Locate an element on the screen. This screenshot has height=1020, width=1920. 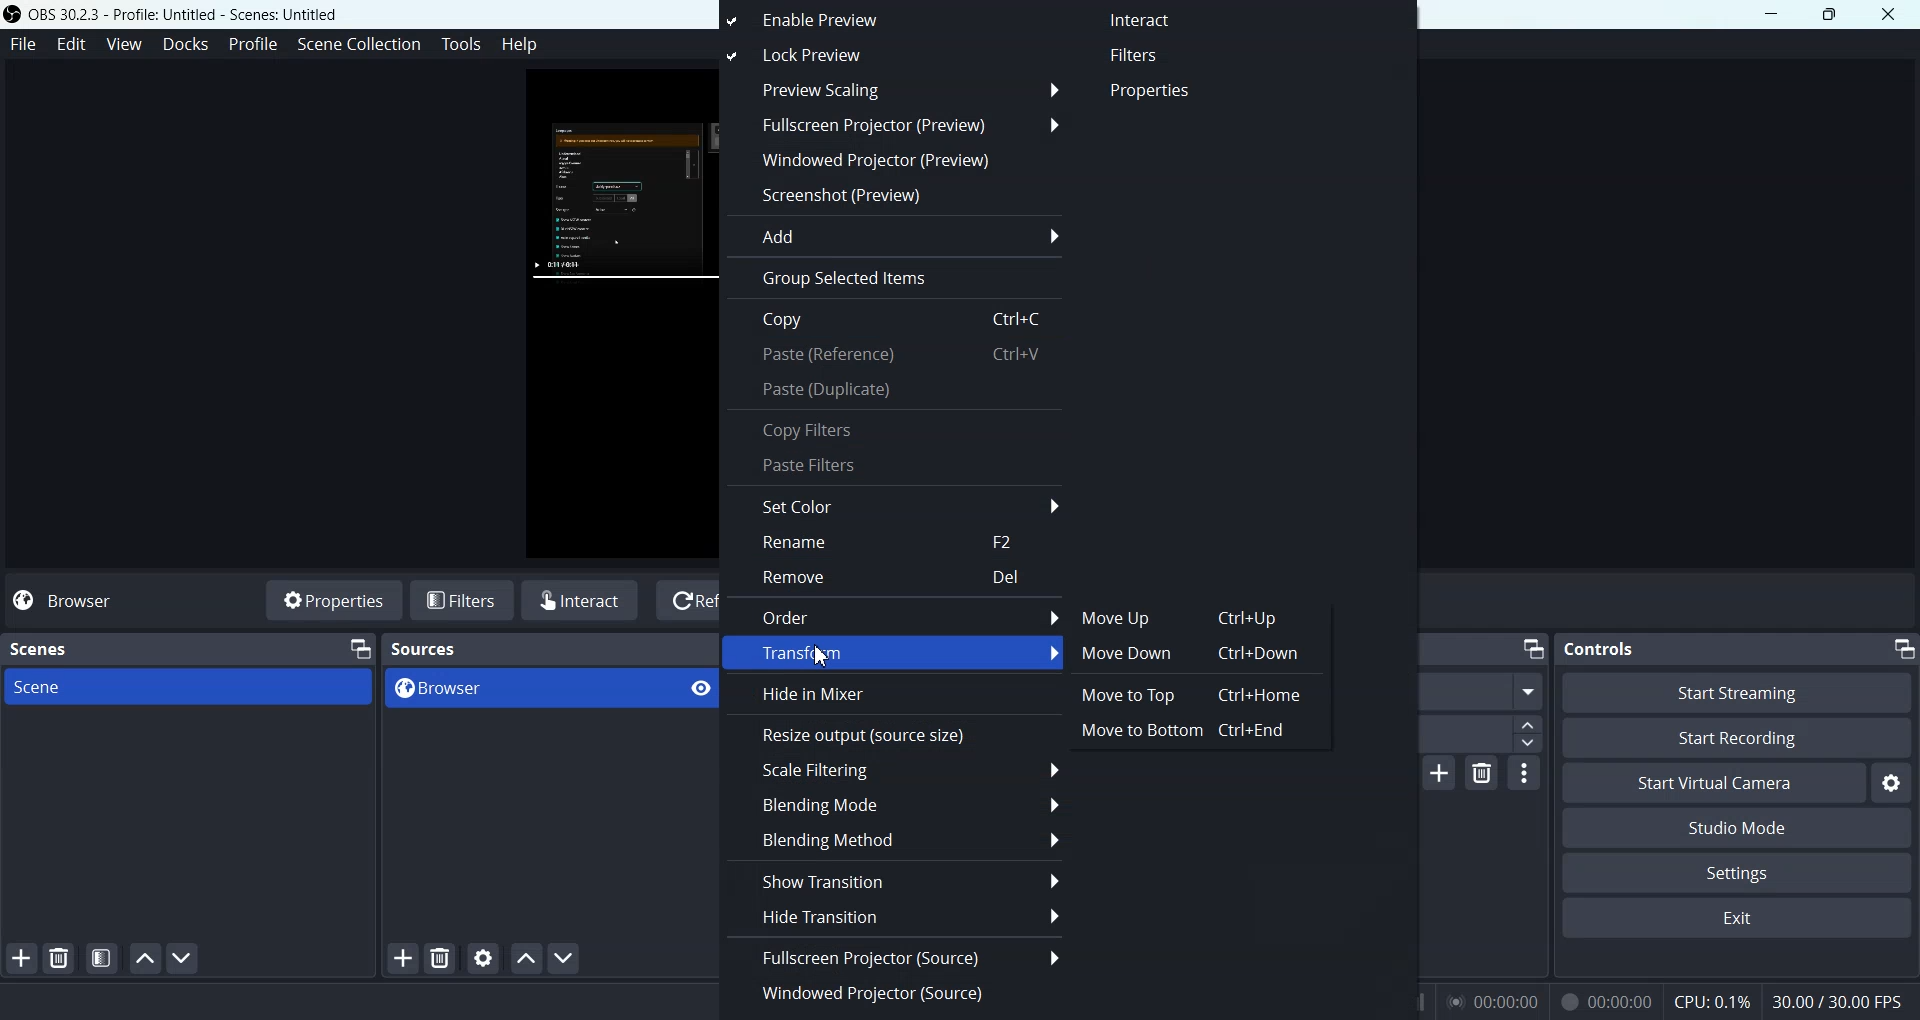
Windowed Projector (preview) is located at coordinates (892, 160).